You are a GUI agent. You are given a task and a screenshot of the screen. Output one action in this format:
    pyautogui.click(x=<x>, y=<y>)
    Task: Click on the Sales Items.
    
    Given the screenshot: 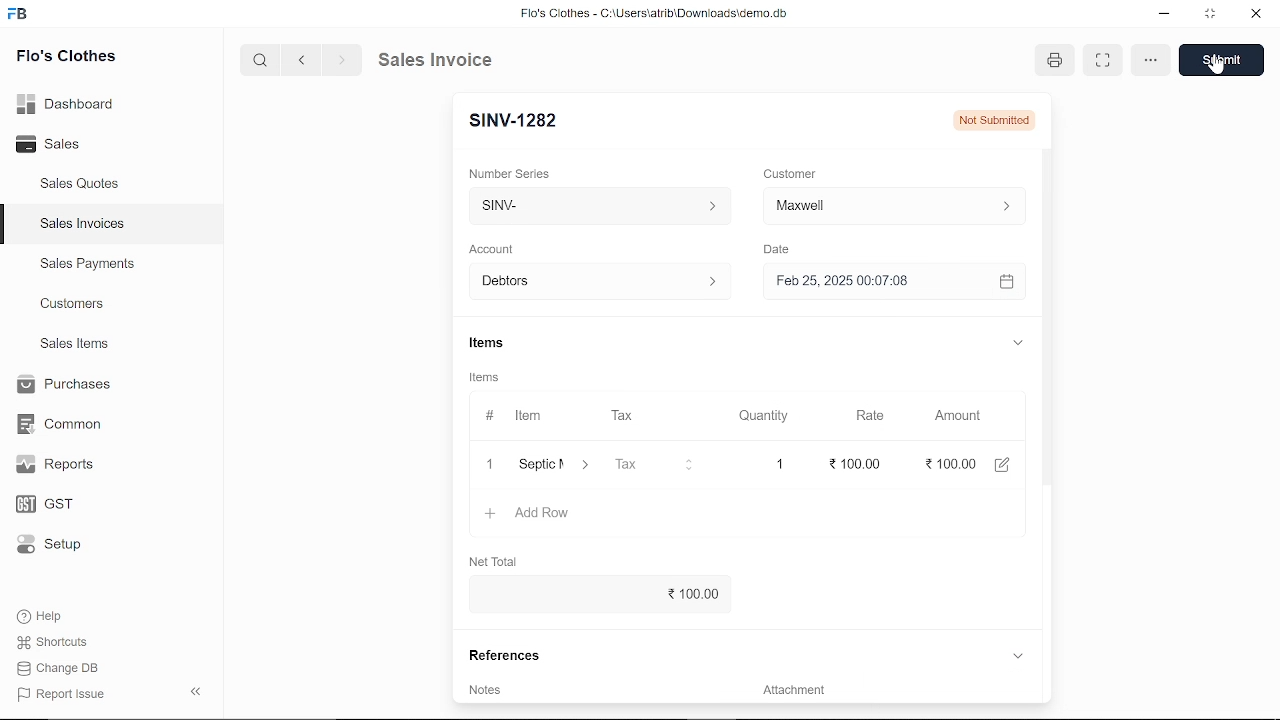 What is the action you would take?
    pyautogui.click(x=76, y=345)
    